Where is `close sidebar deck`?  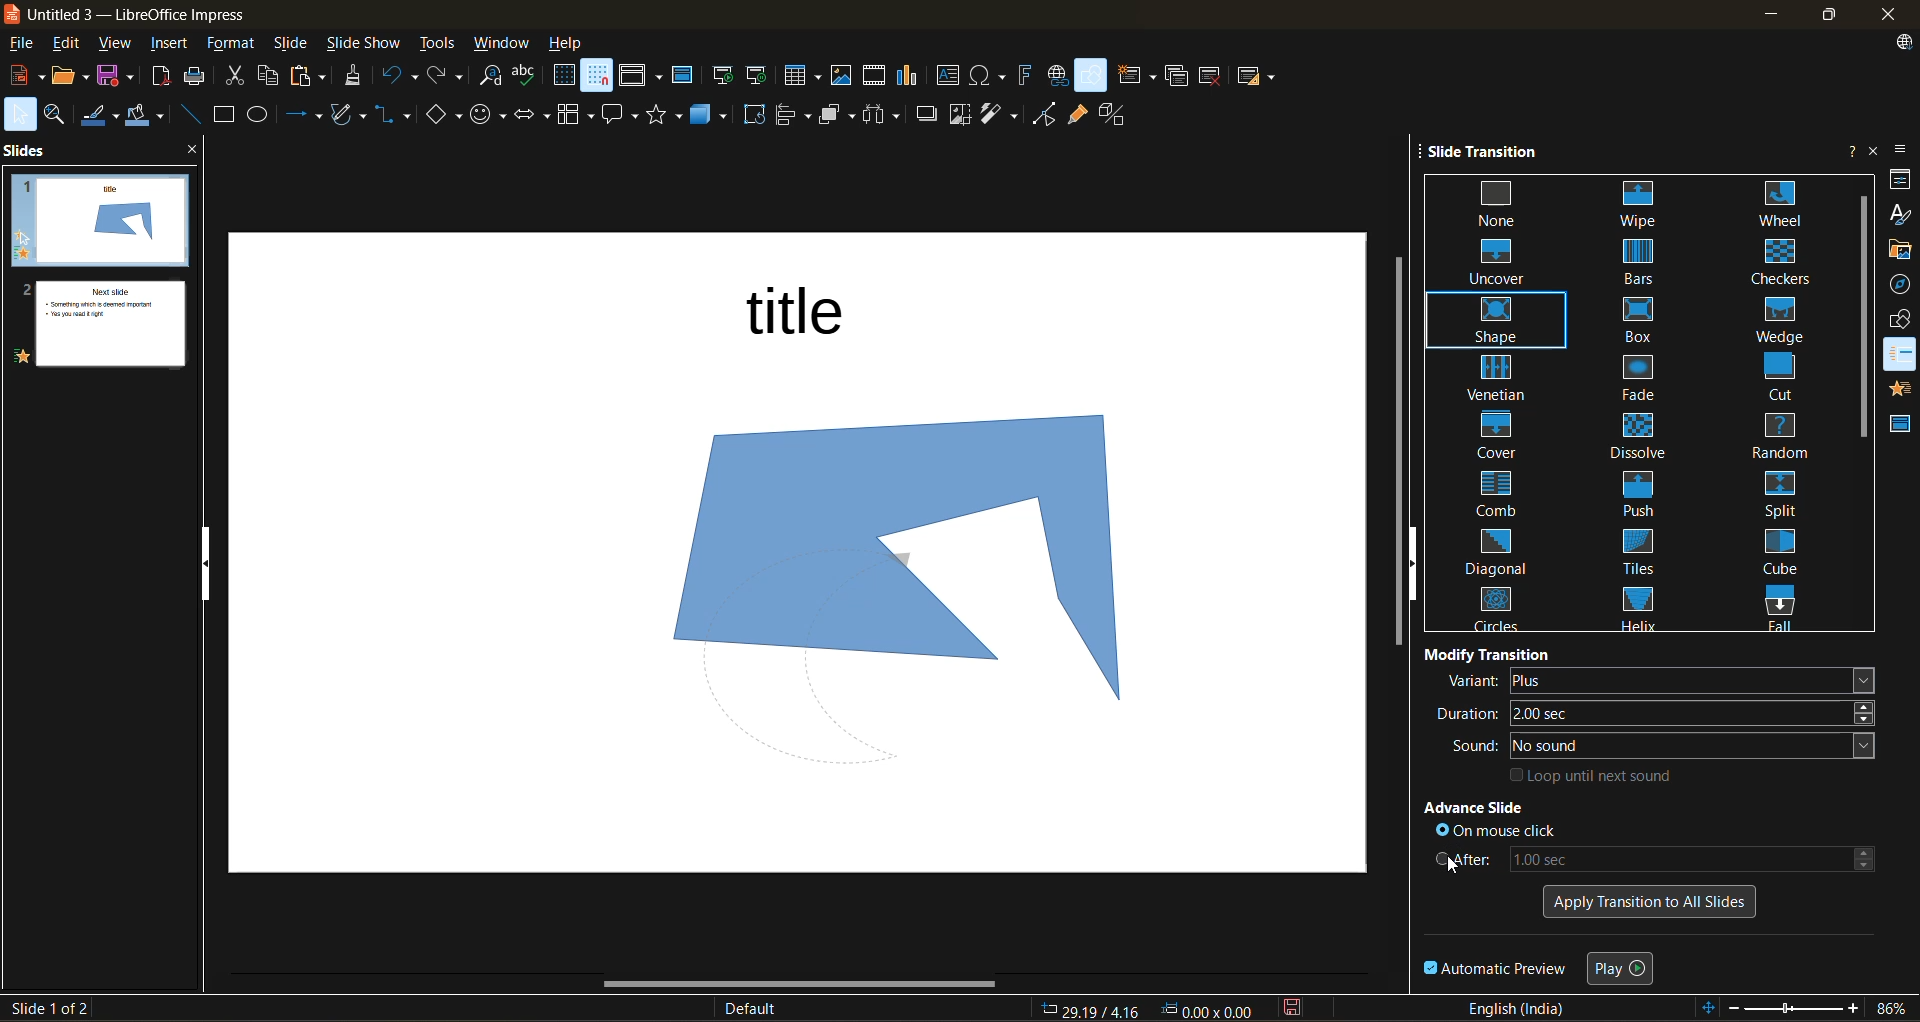 close sidebar deck is located at coordinates (1872, 150).